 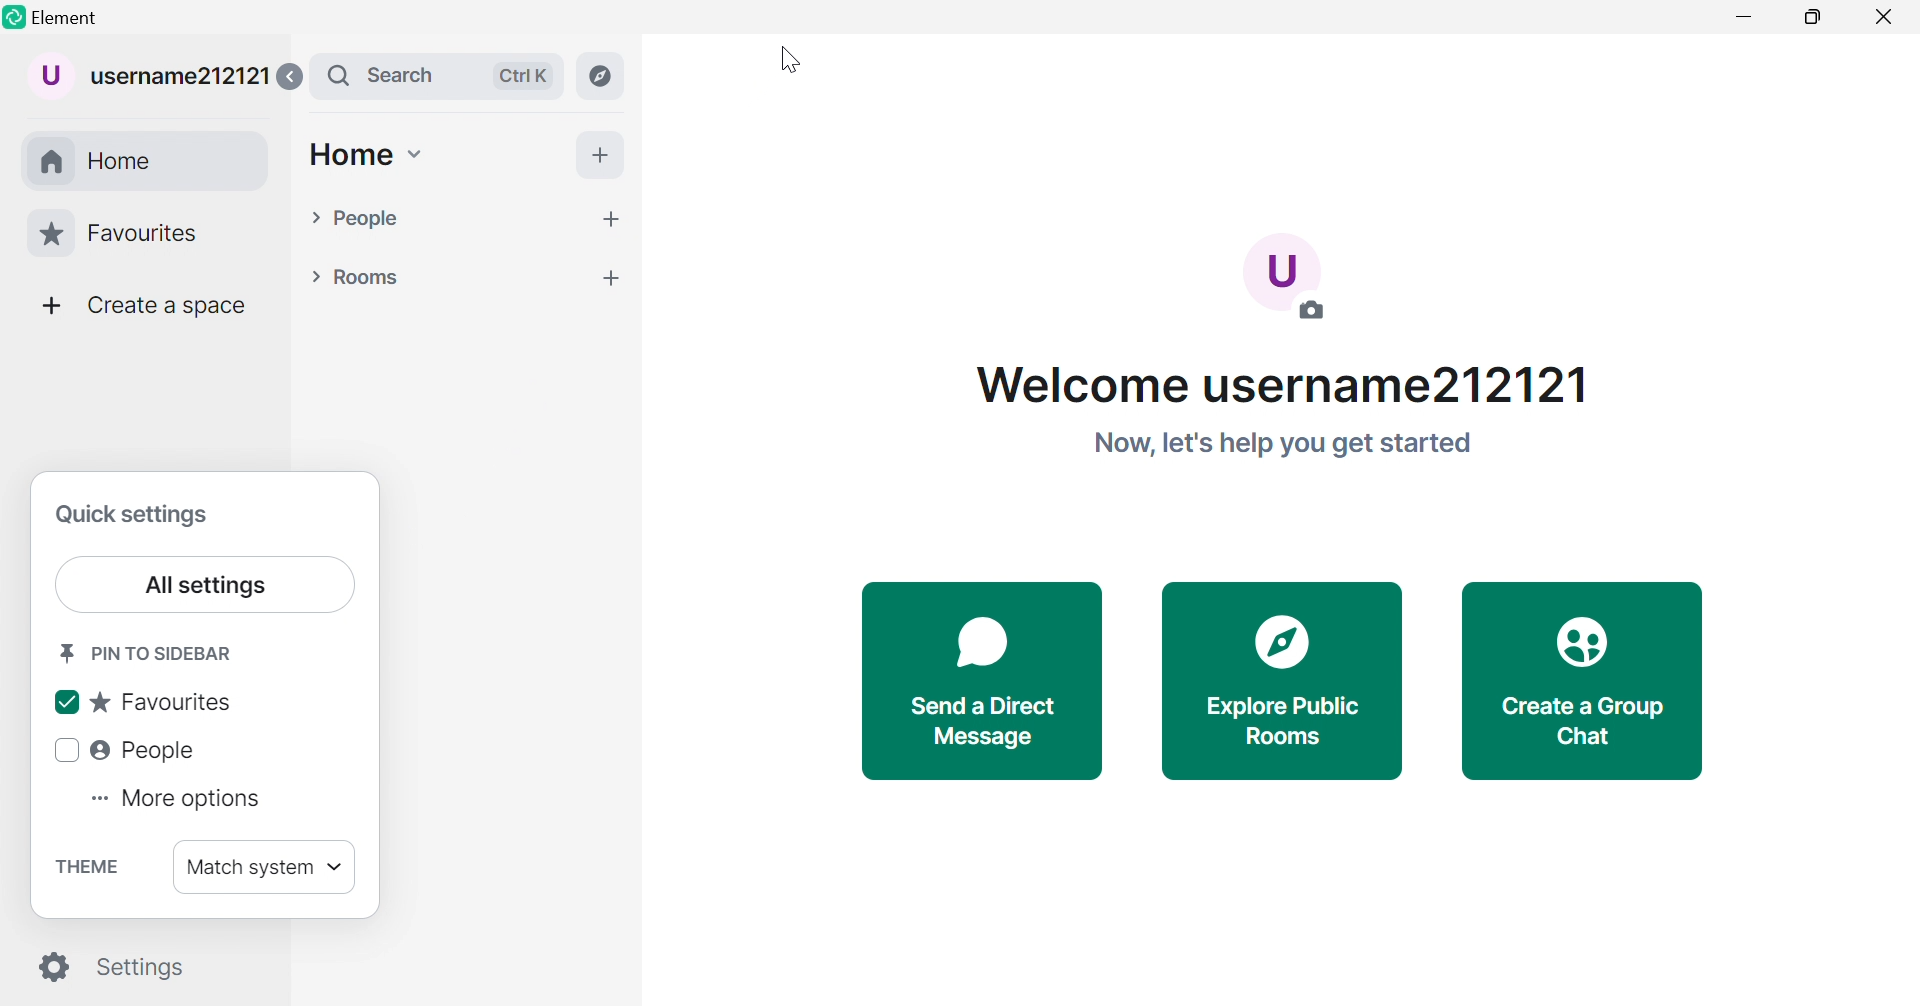 What do you see at coordinates (89, 867) in the screenshot?
I see `Theme` at bounding box center [89, 867].